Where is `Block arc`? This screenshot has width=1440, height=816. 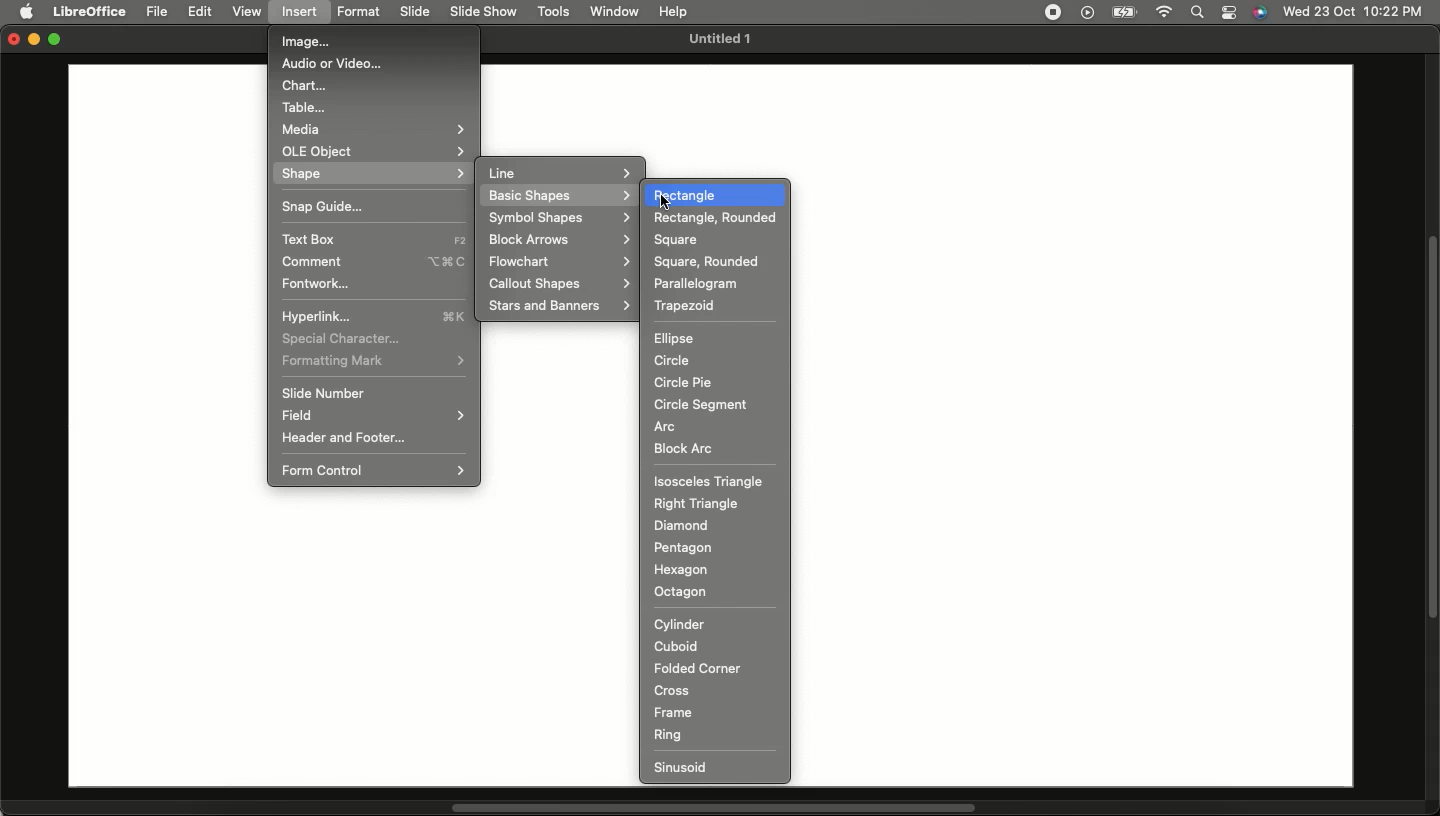 Block arc is located at coordinates (686, 448).